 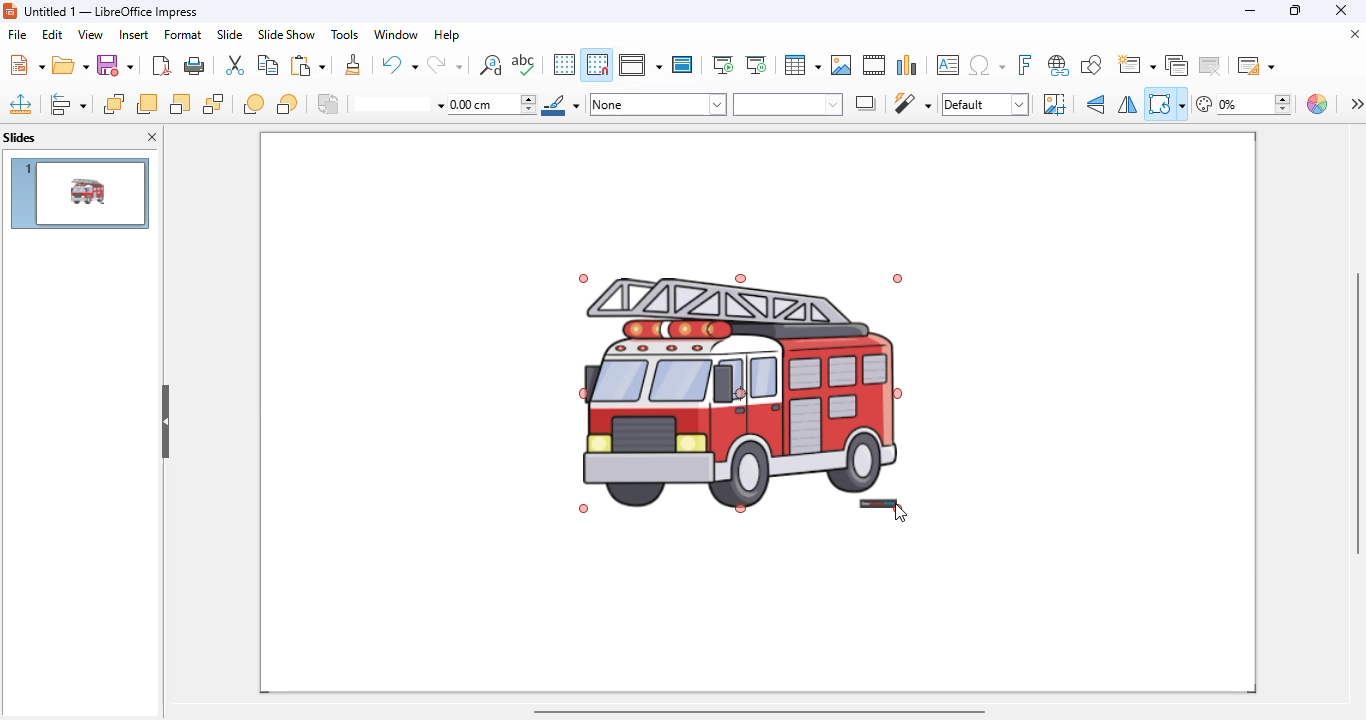 What do you see at coordinates (180, 104) in the screenshot?
I see `send backward` at bounding box center [180, 104].